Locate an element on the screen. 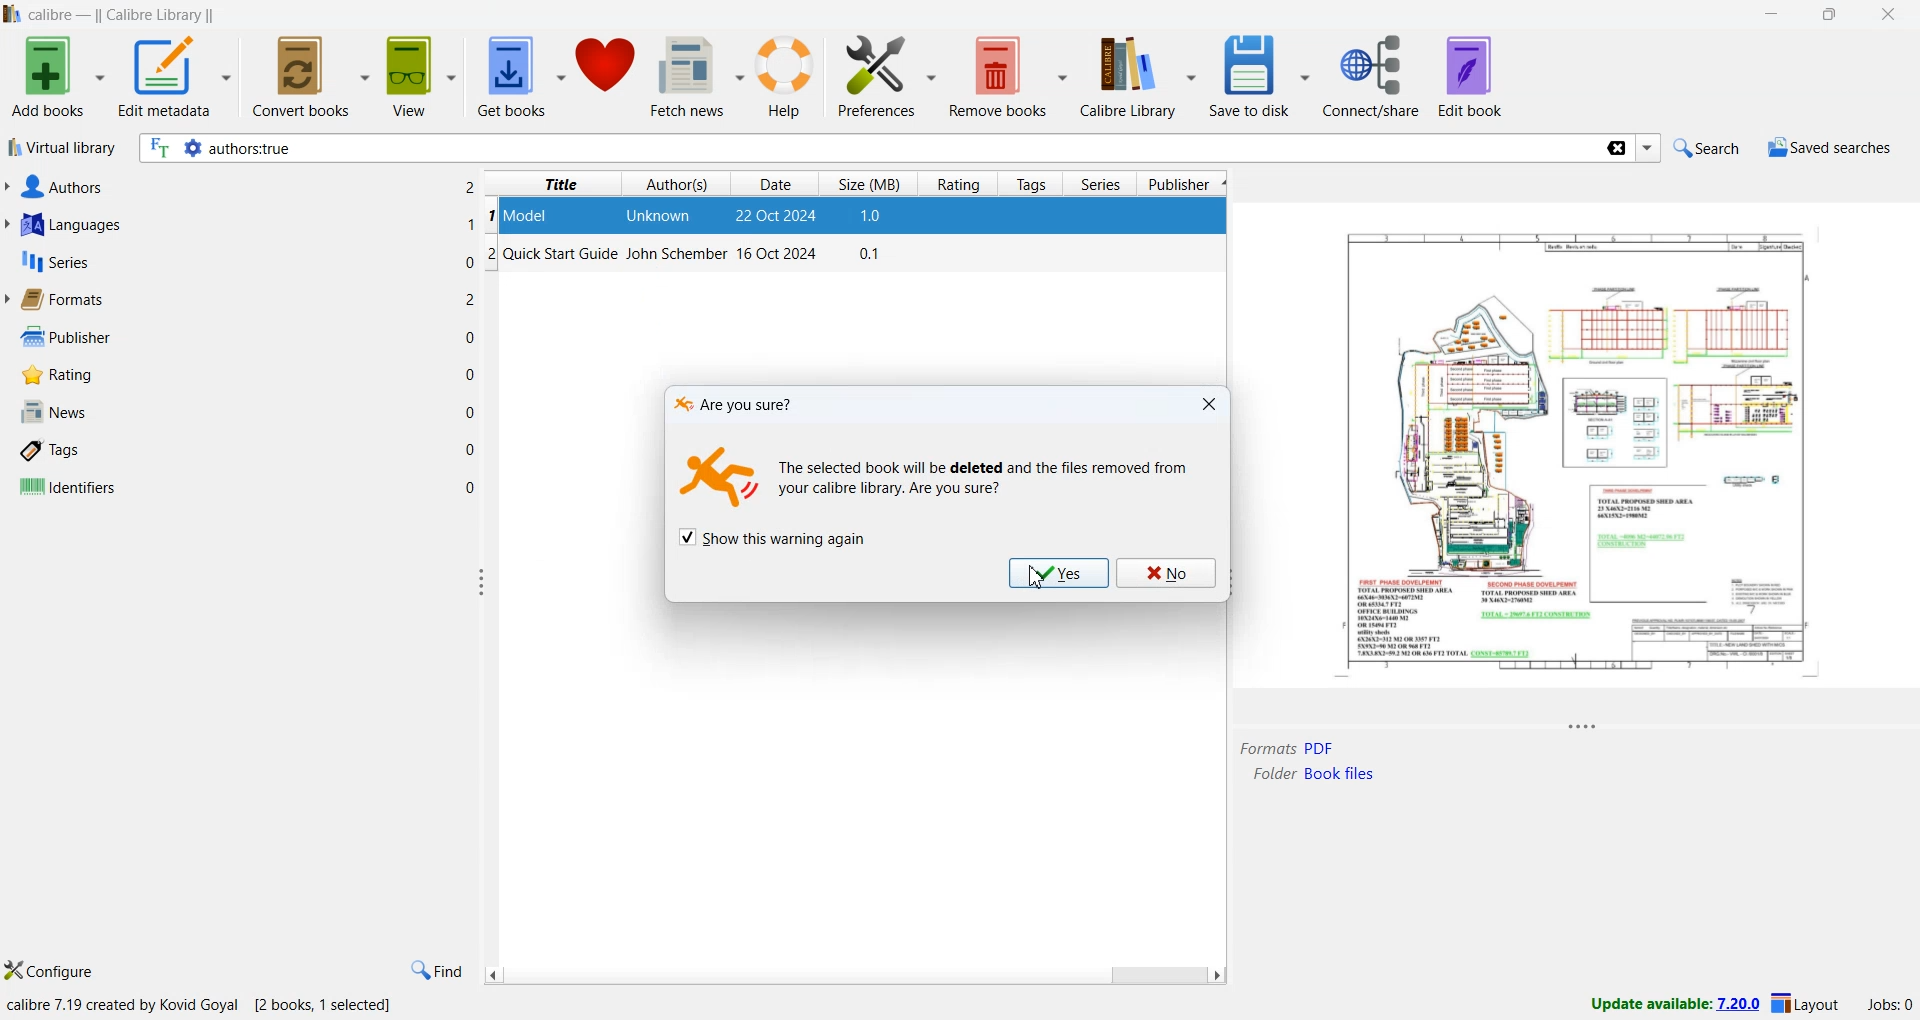 The height and width of the screenshot is (1020, 1920). view is located at coordinates (423, 77).